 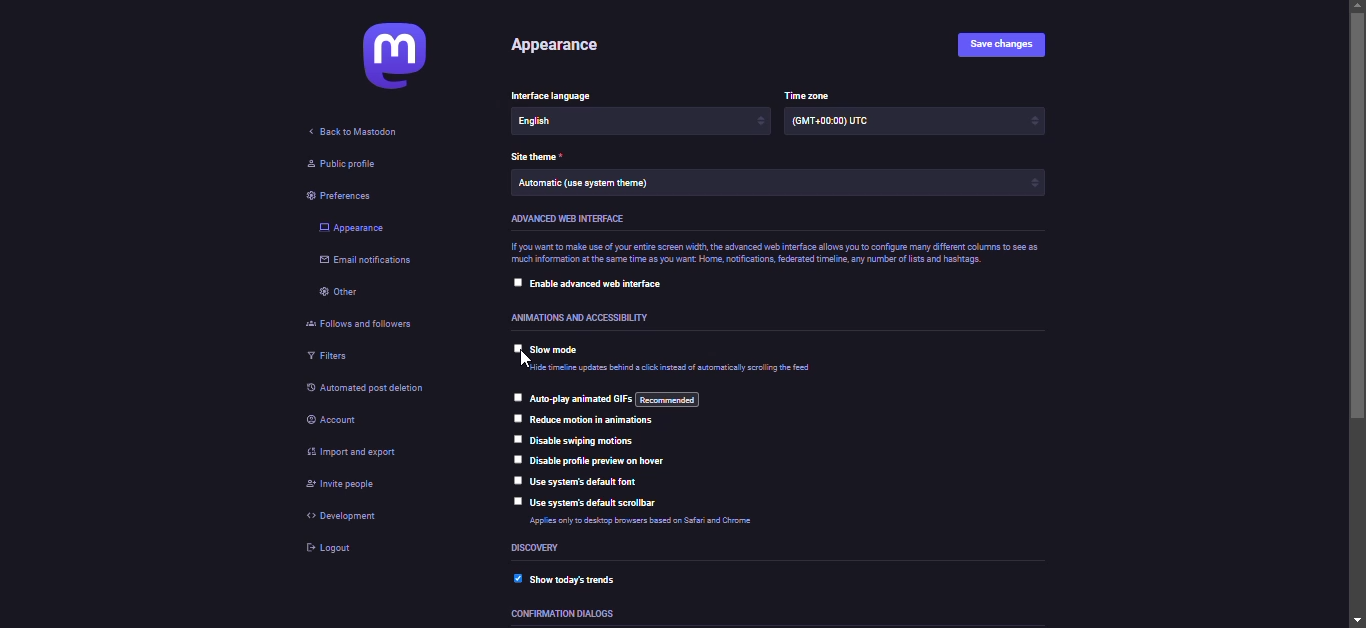 I want to click on public profile, so click(x=345, y=166).